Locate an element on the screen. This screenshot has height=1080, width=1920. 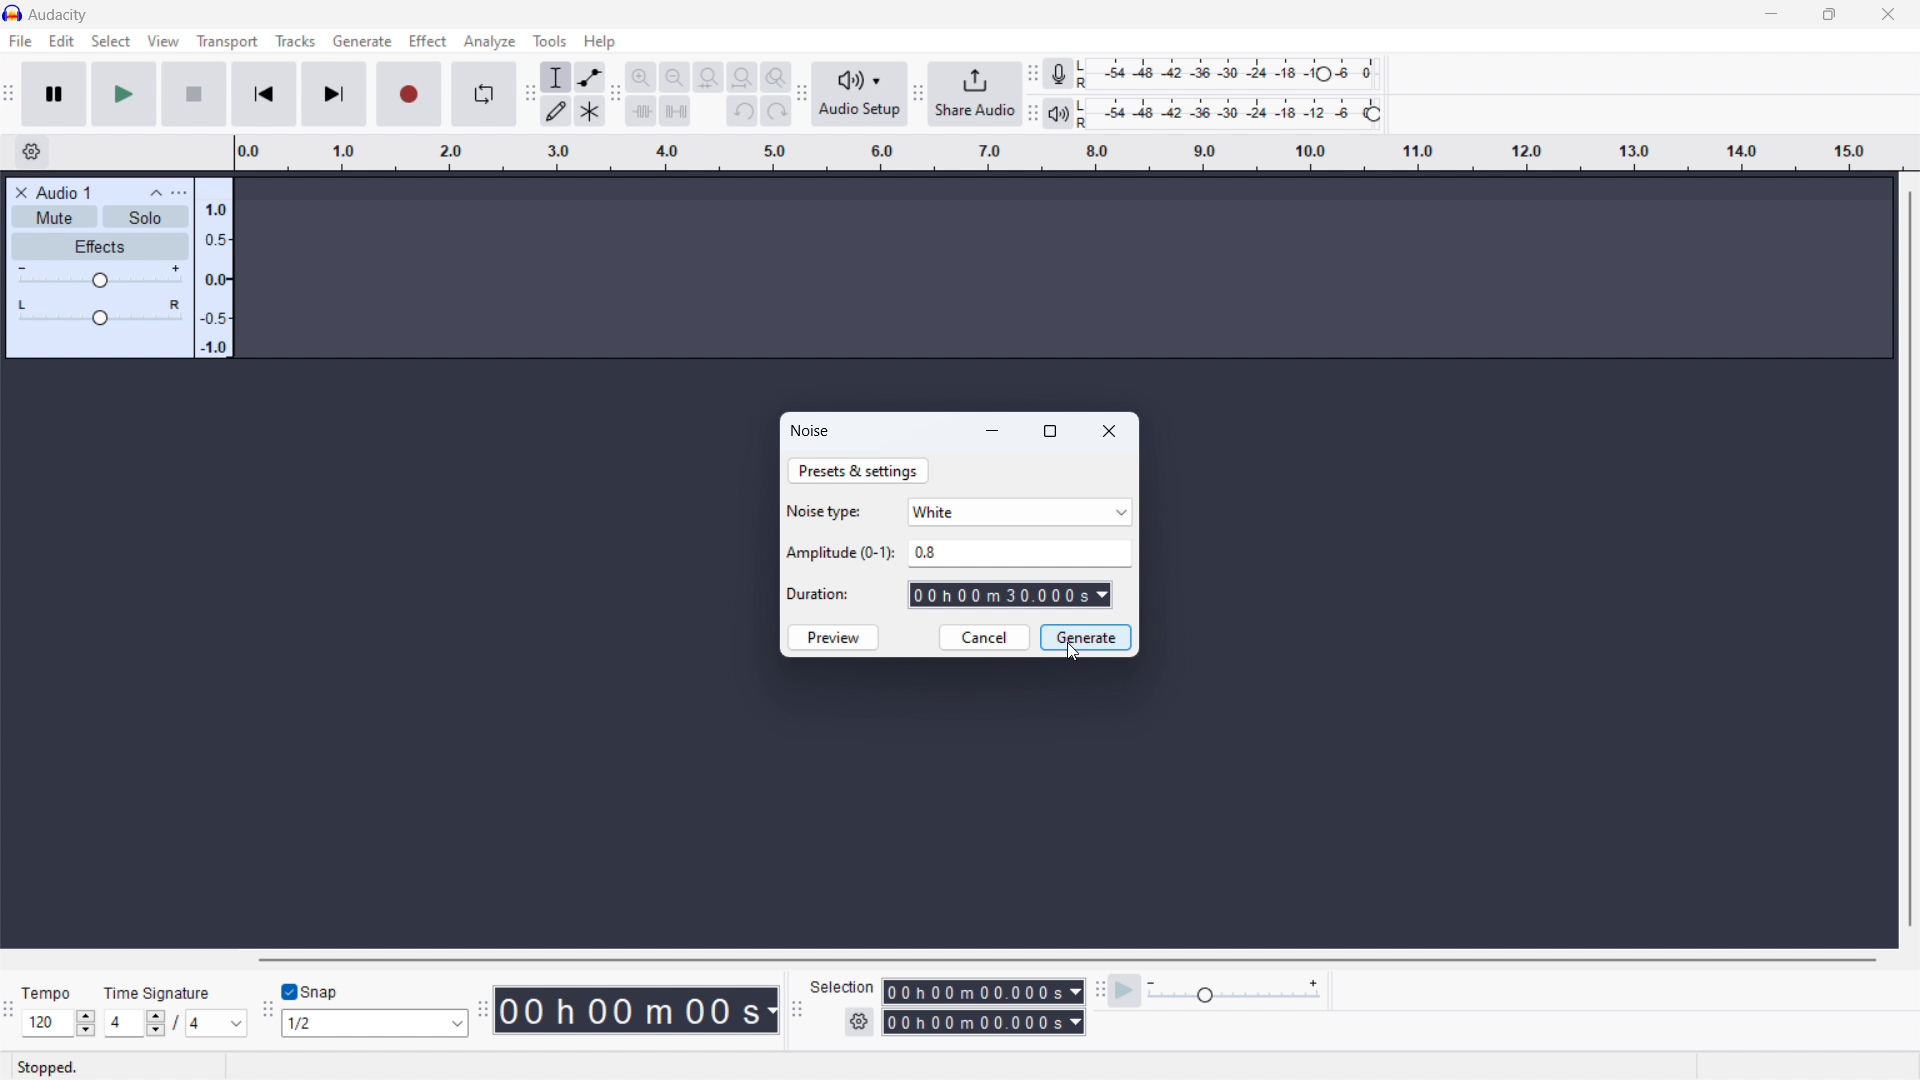
record is located at coordinates (409, 94).